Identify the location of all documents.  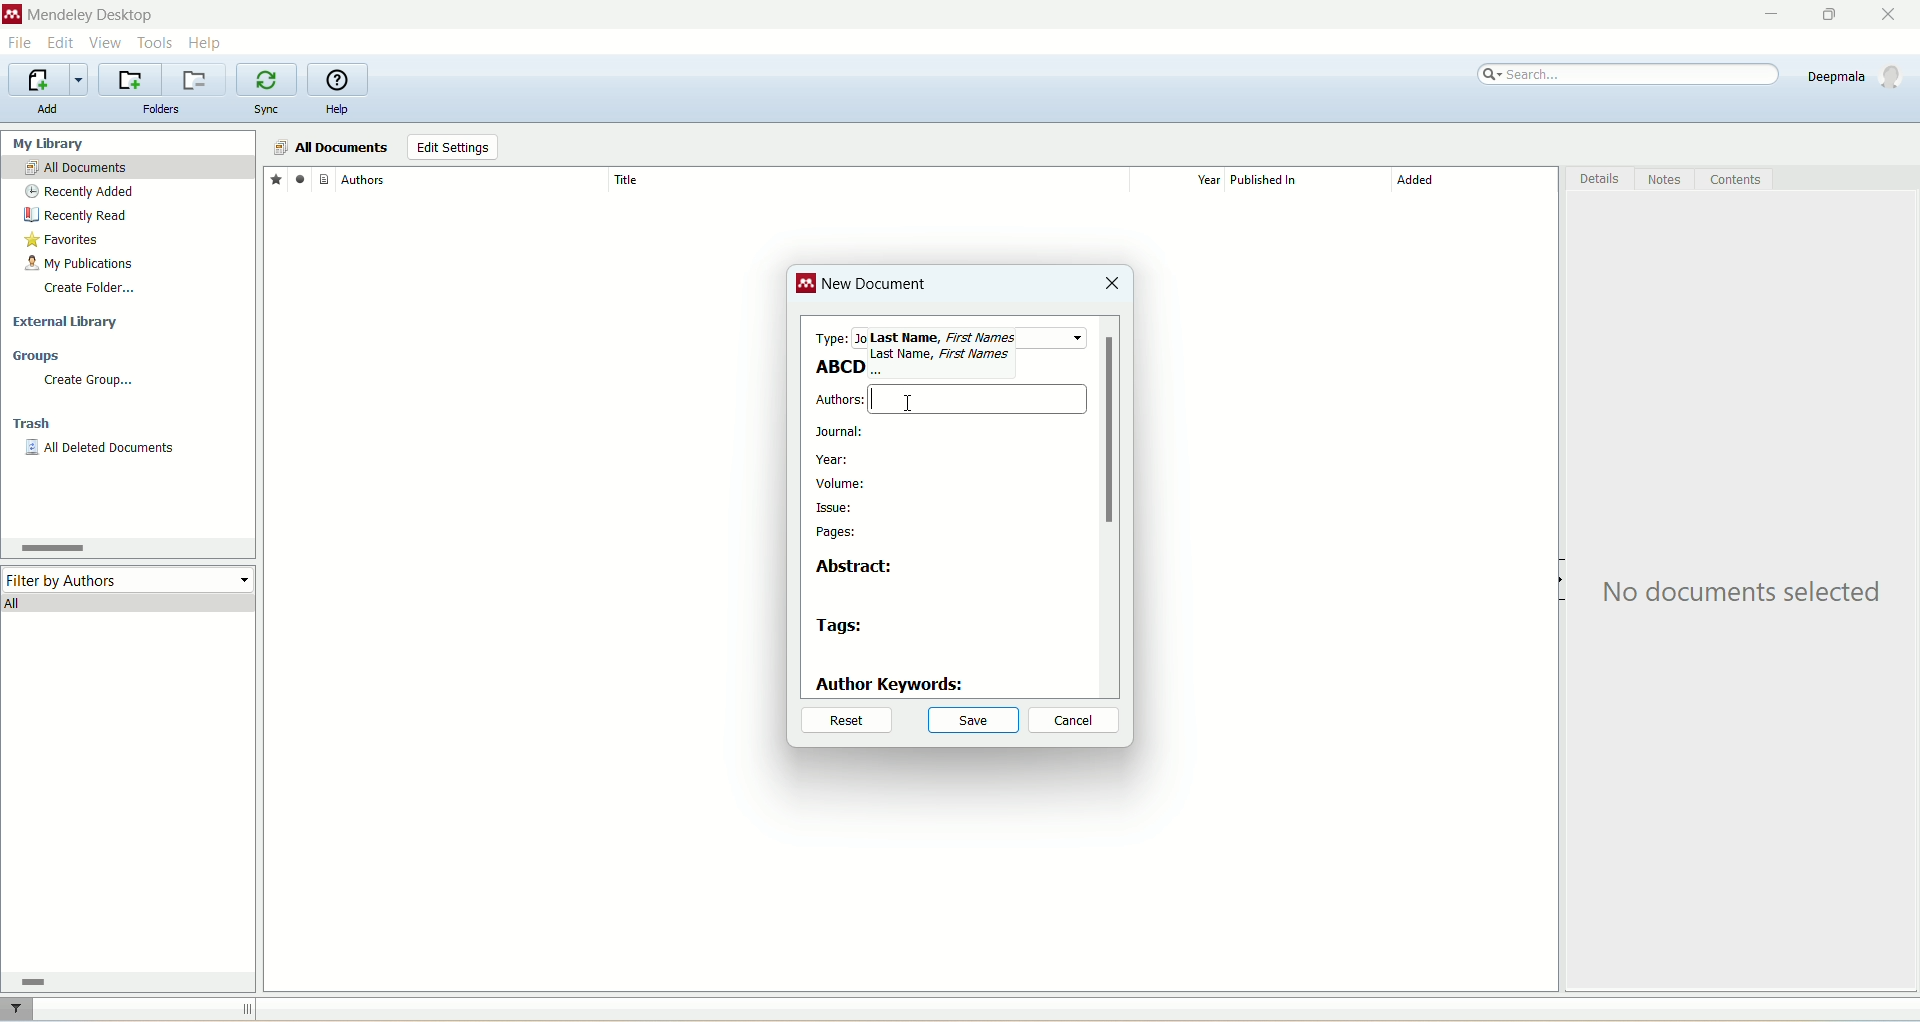
(128, 168).